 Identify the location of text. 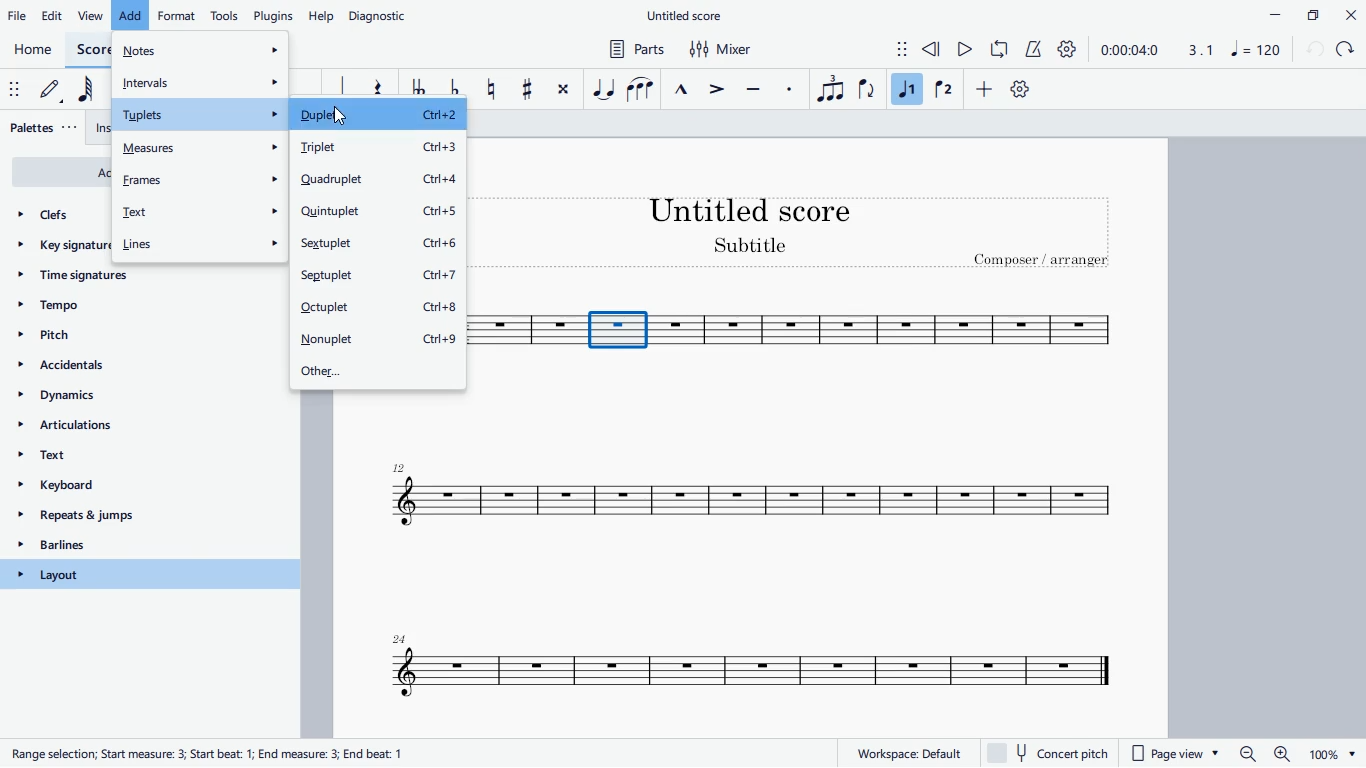
(202, 213).